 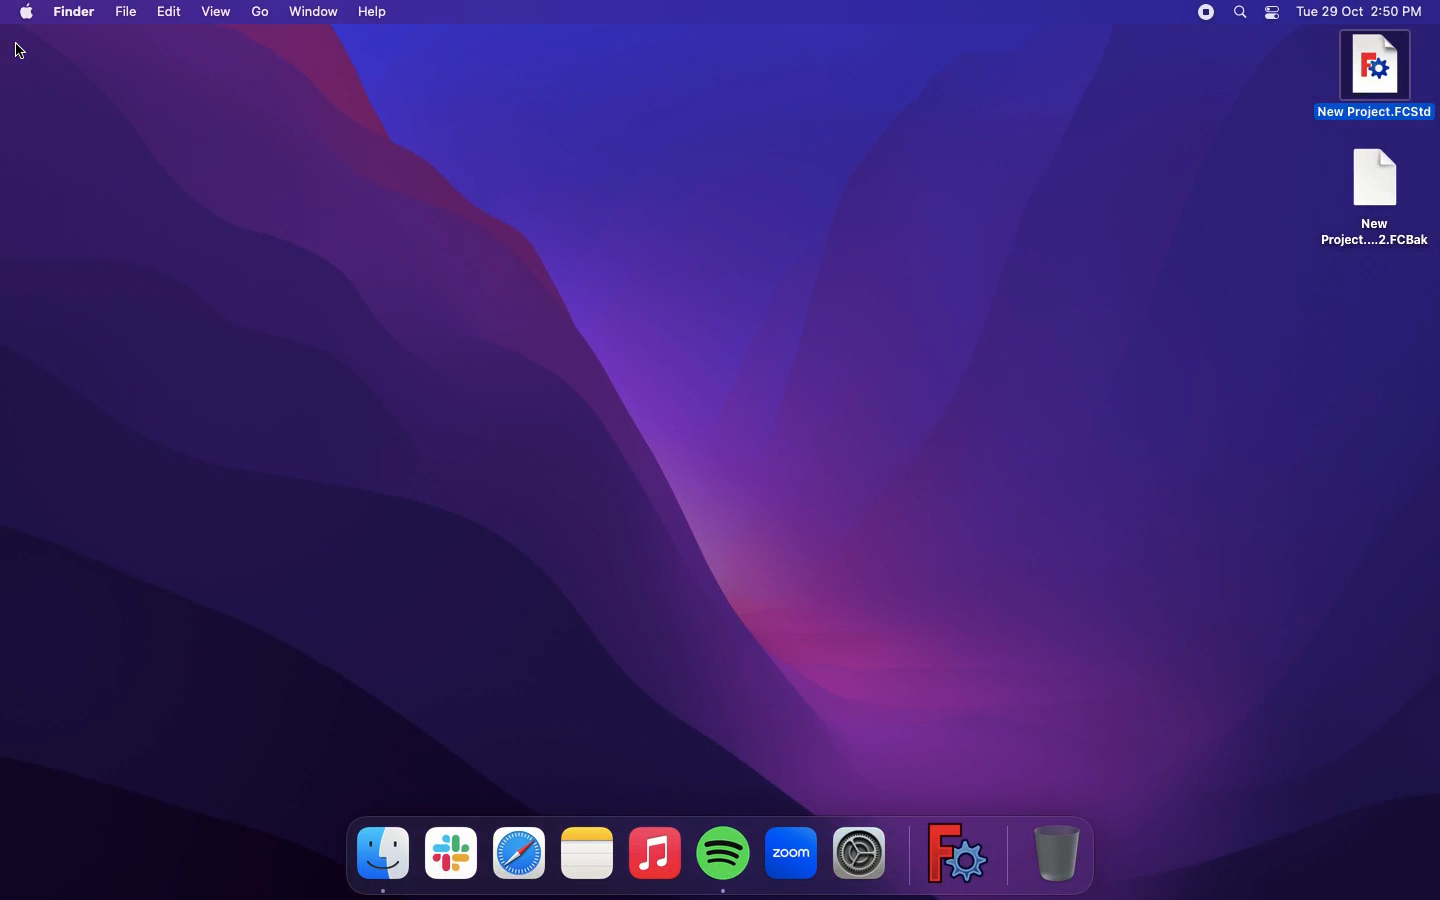 What do you see at coordinates (25, 52) in the screenshot?
I see `cursor` at bounding box center [25, 52].